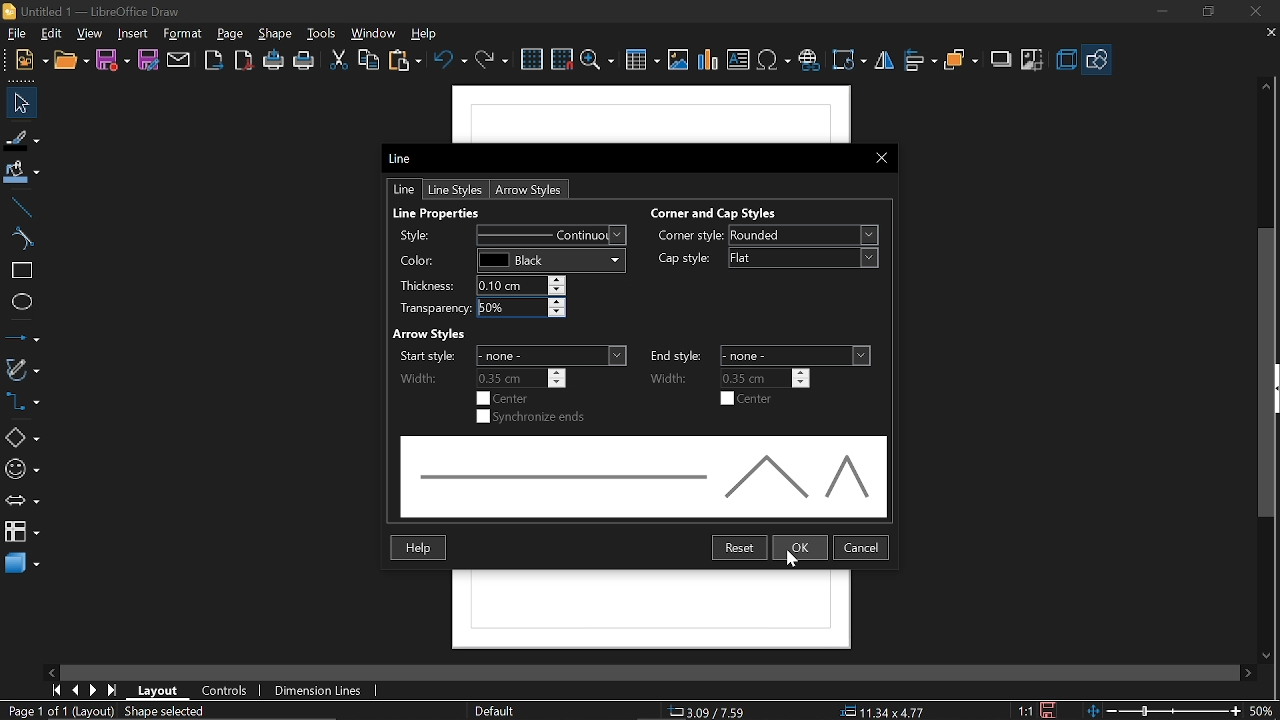 This screenshot has height=720, width=1280. I want to click on MOve up, so click(1267, 87).